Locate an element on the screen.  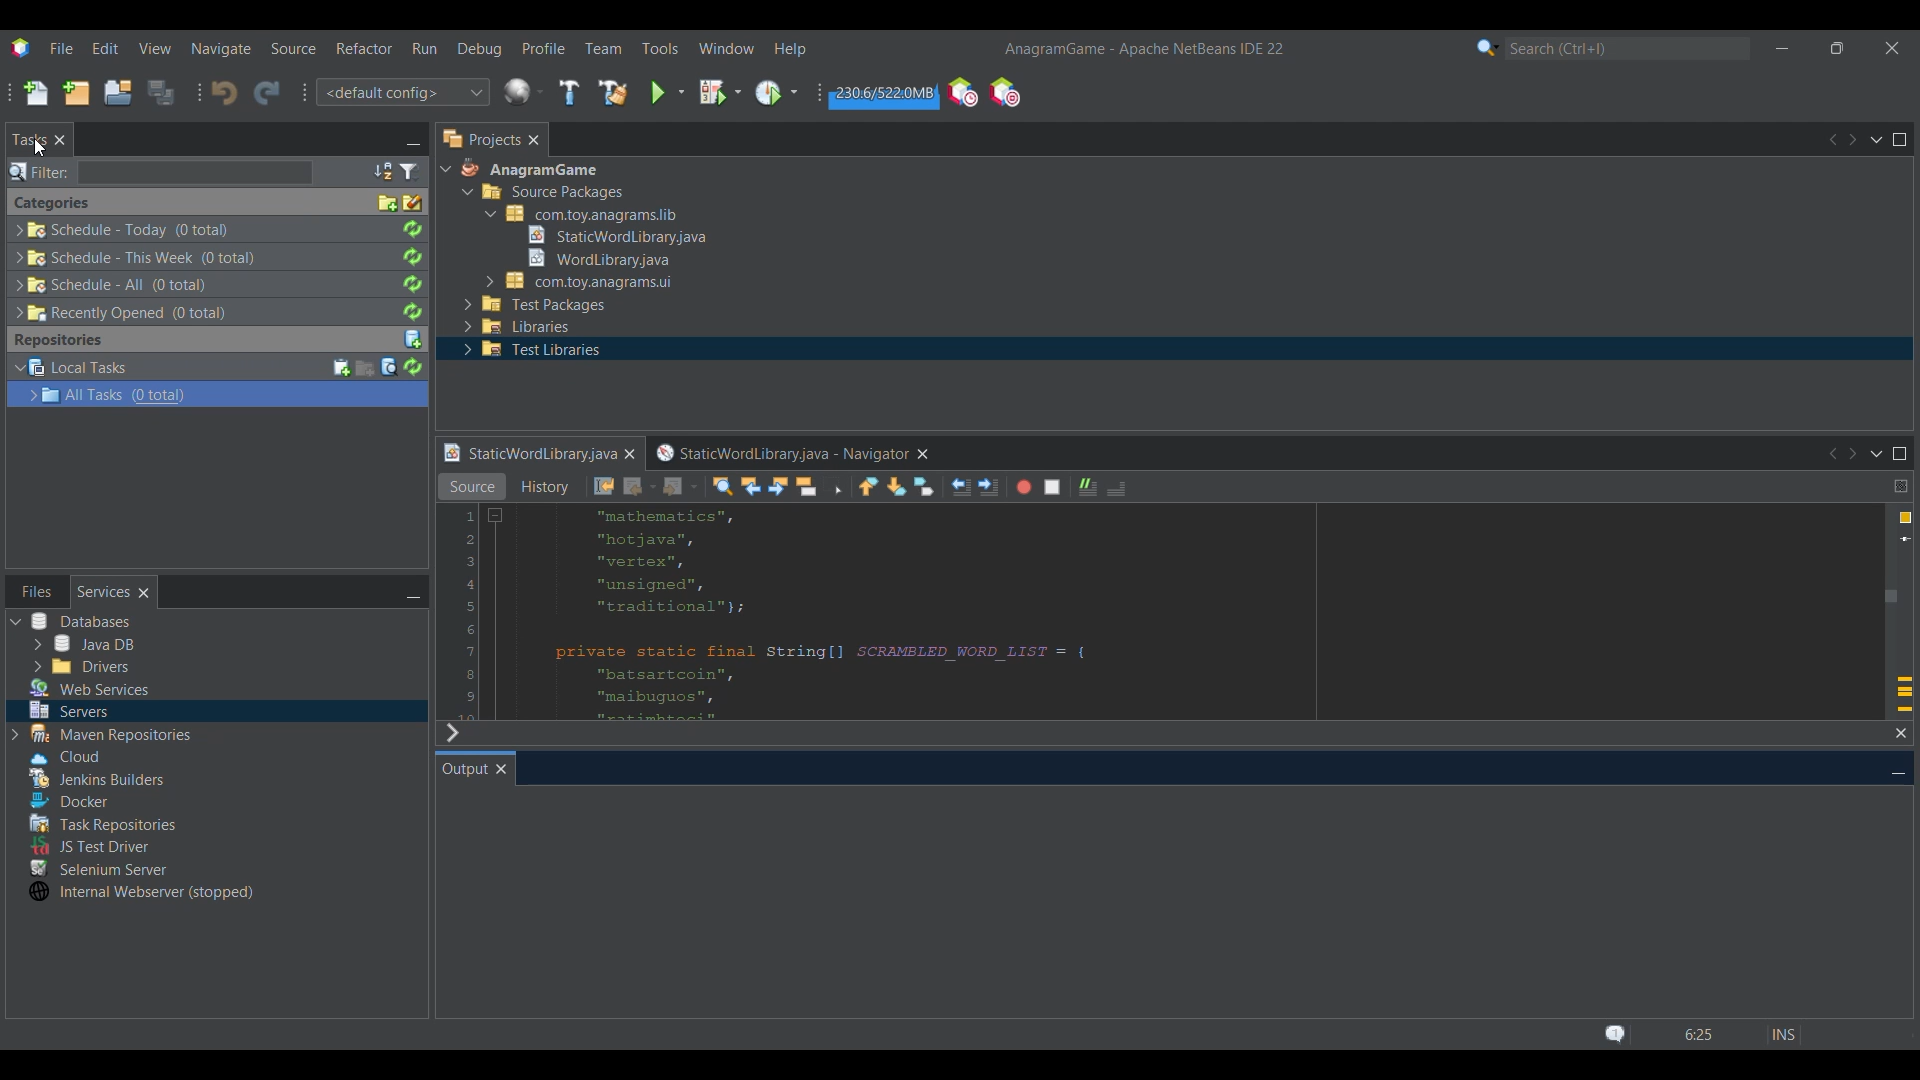
New project is located at coordinates (75, 93).